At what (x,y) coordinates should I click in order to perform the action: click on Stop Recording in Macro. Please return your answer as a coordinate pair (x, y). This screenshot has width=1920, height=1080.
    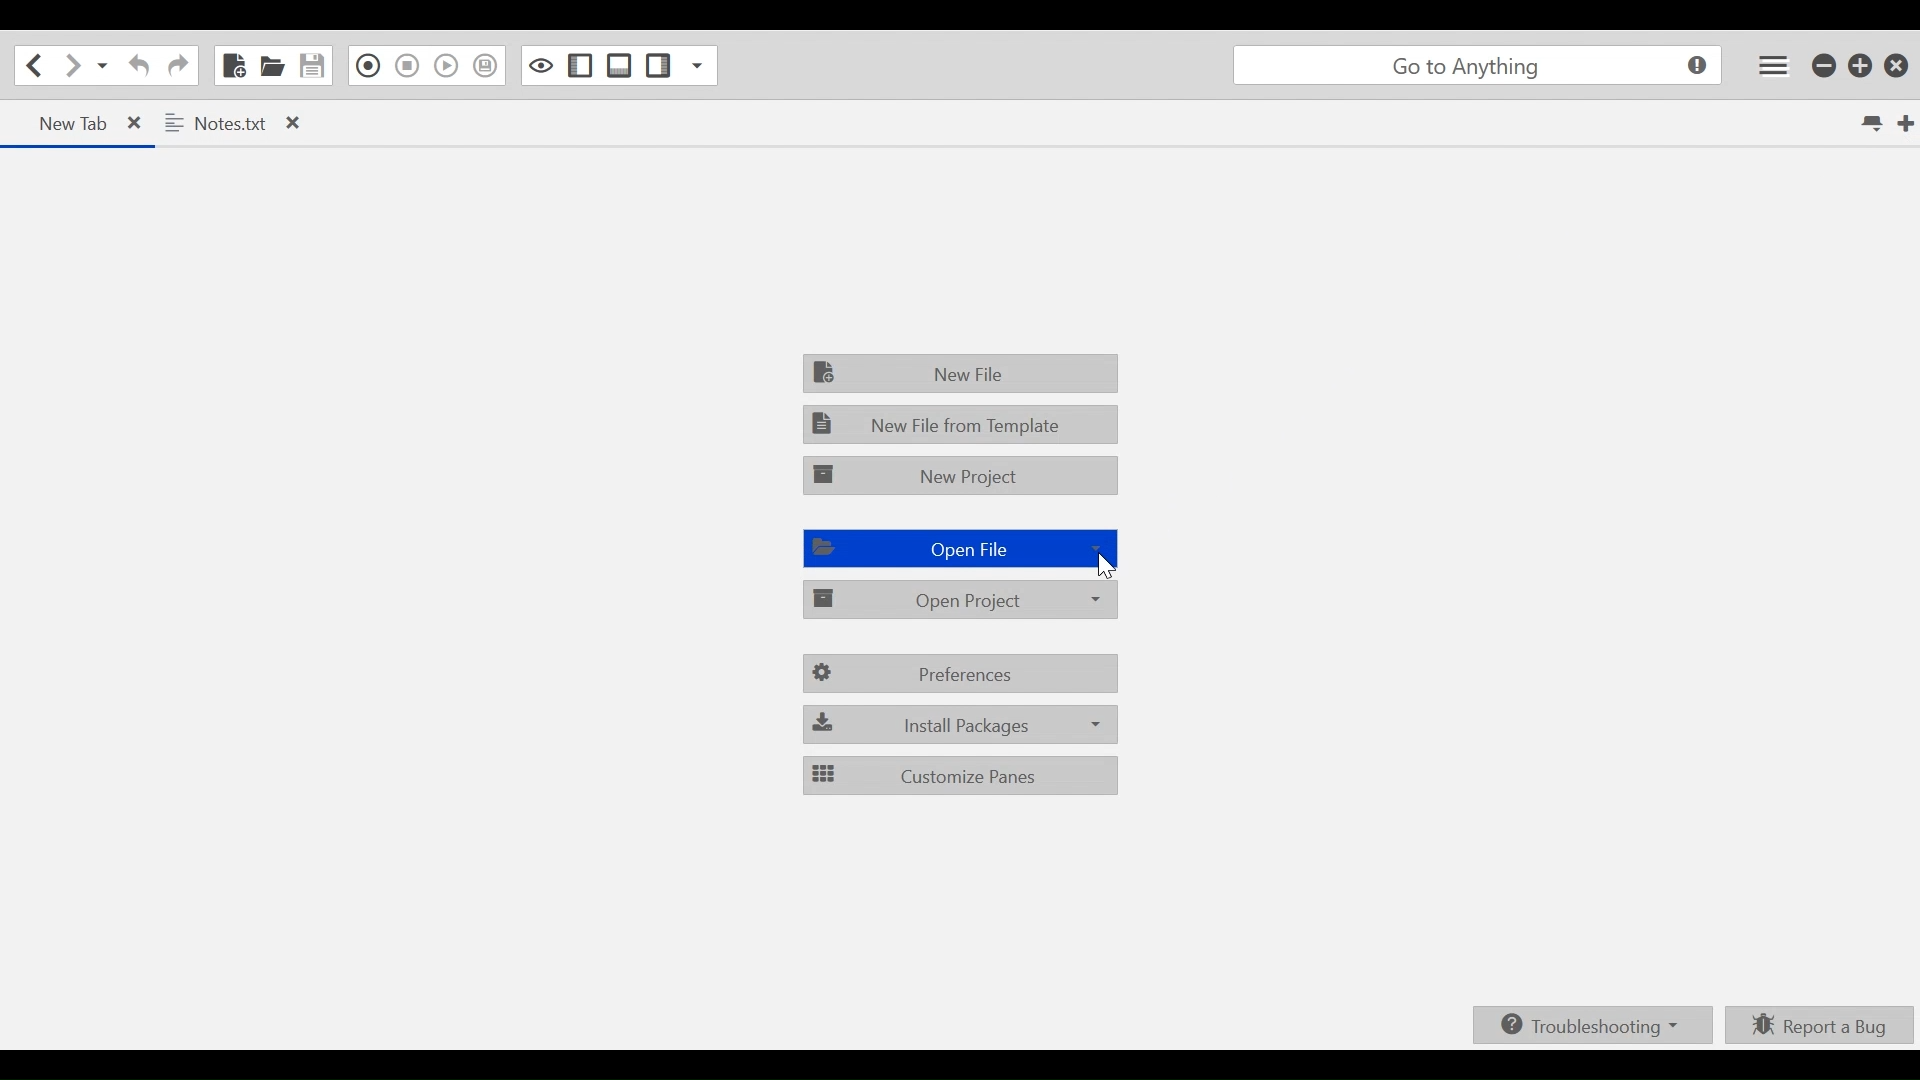
    Looking at the image, I should click on (406, 69).